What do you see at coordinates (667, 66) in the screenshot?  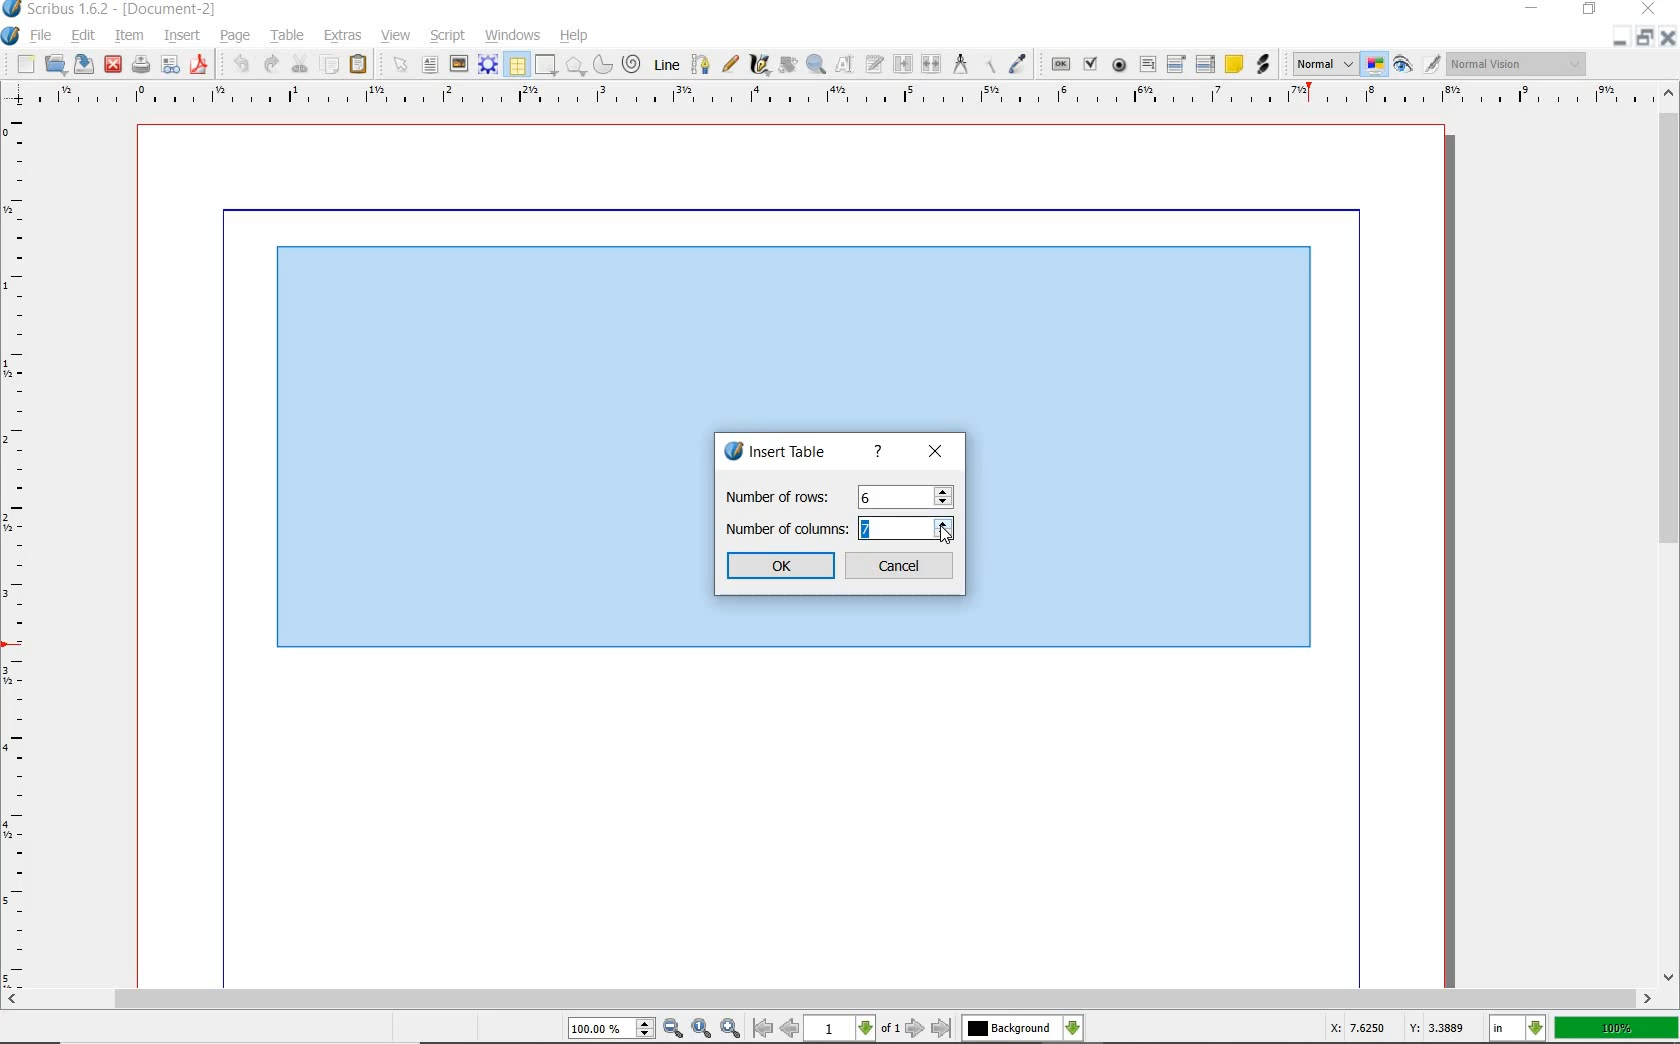 I see `line` at bounding box center [667, 66].